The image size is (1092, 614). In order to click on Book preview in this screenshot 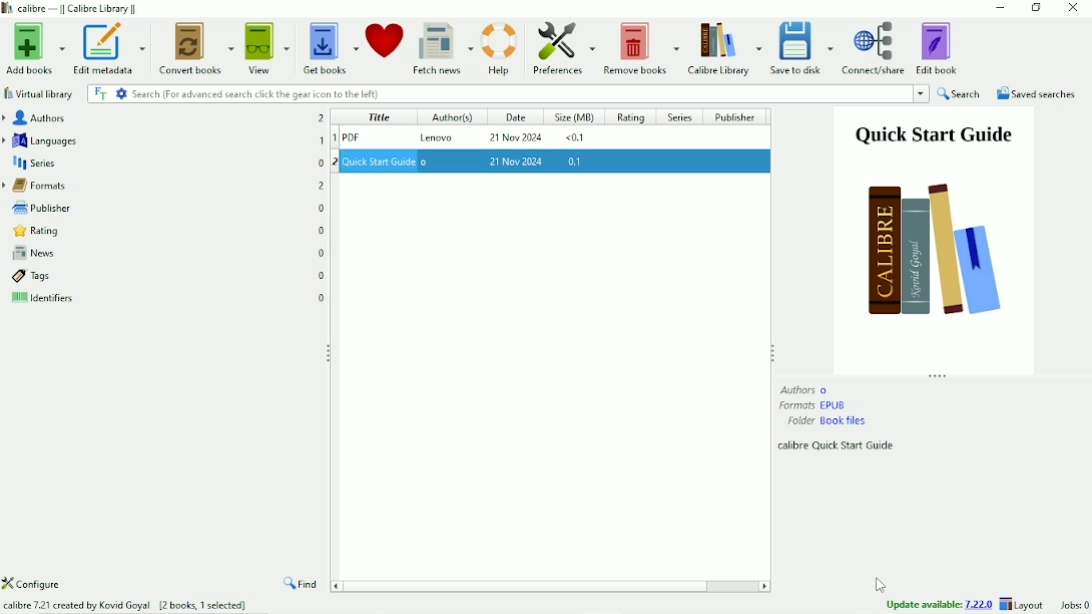, I will do `click(934, 239)`.